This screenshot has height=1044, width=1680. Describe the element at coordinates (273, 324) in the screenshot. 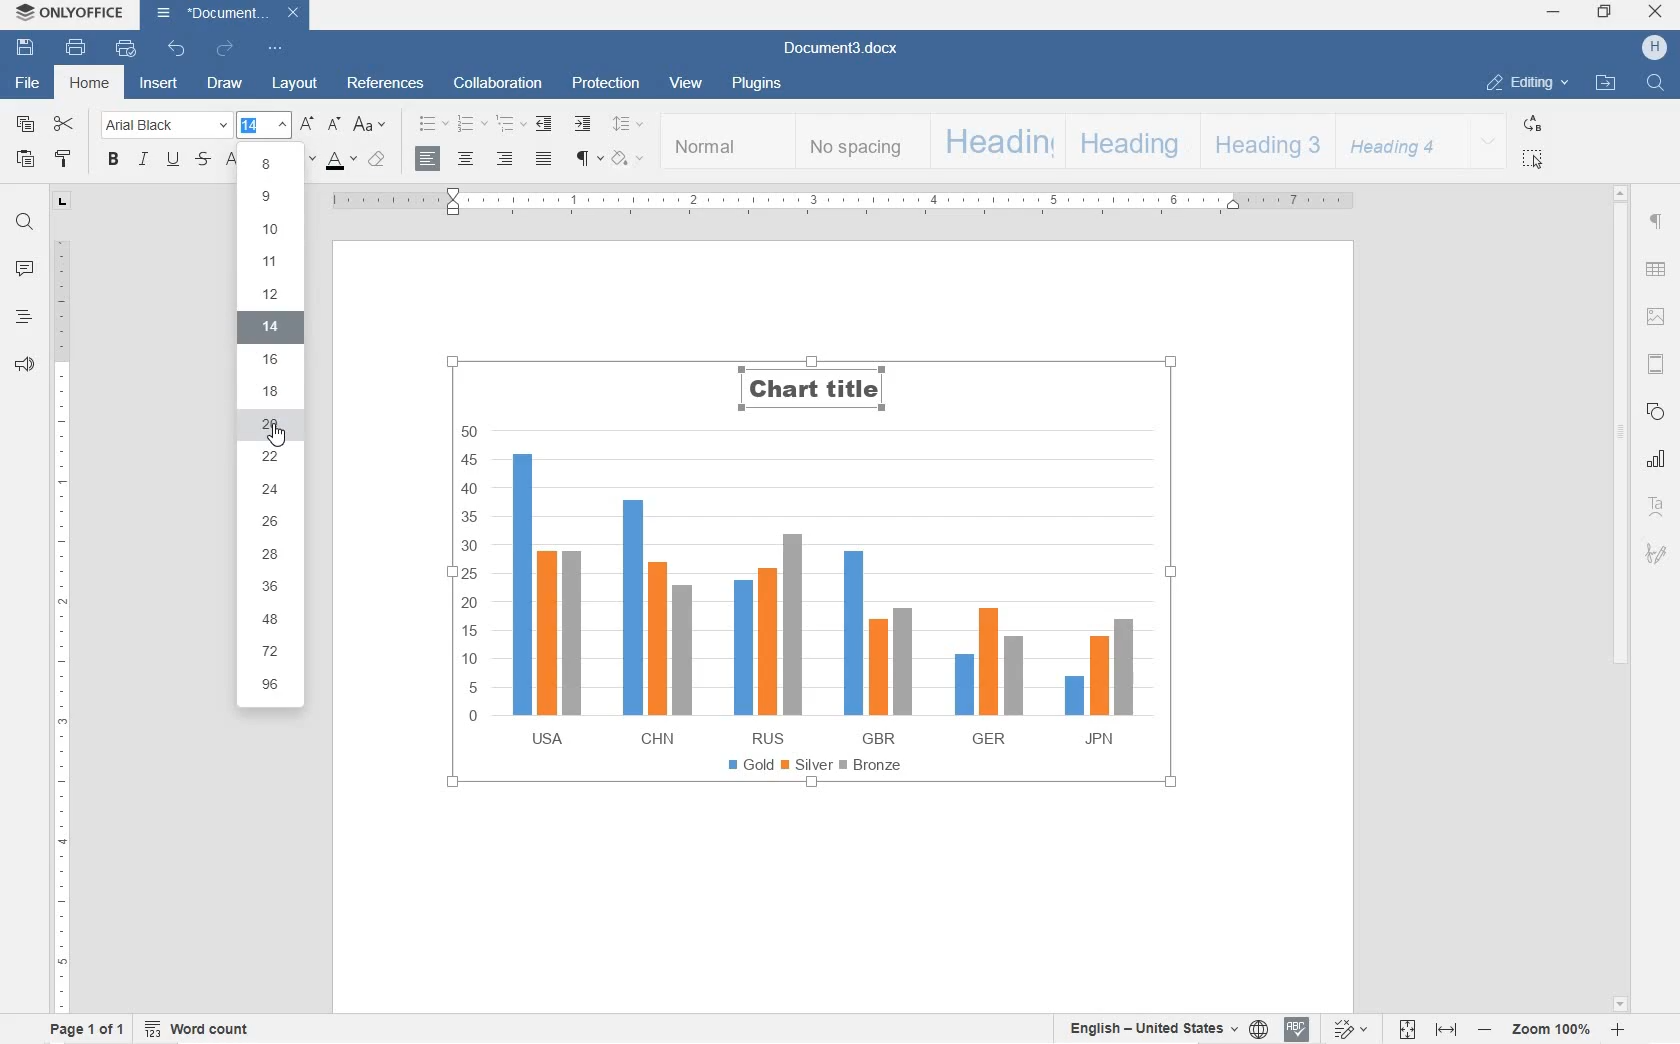

I see `14` at that location.